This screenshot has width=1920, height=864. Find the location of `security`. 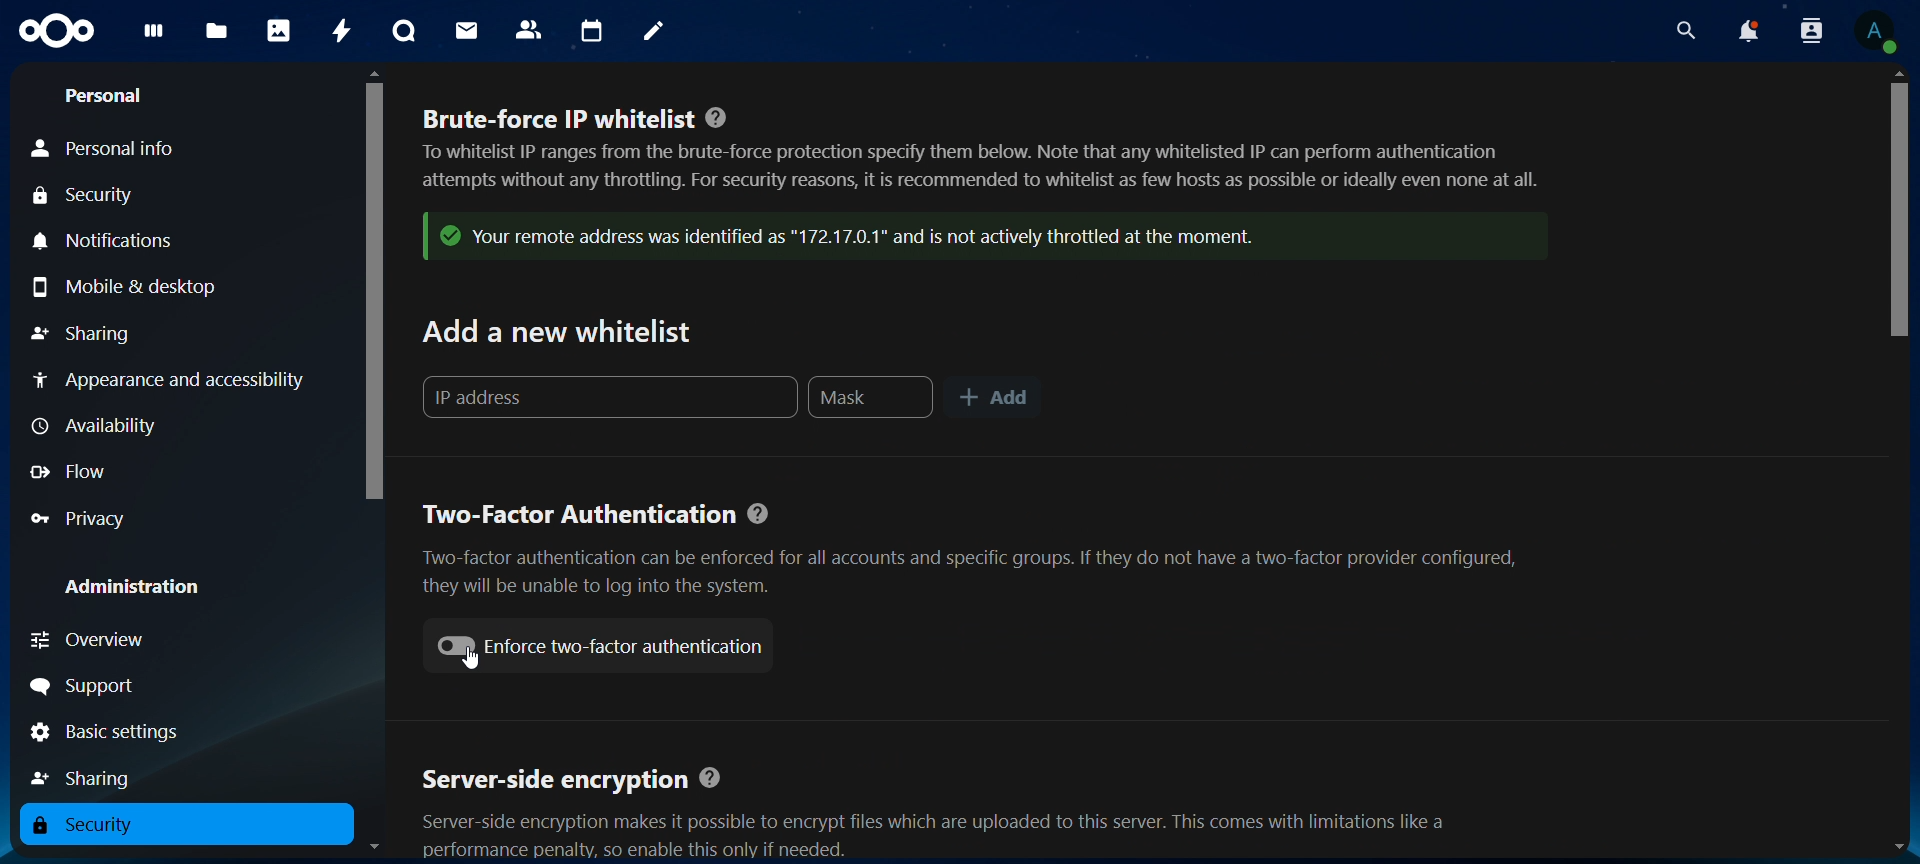

security is located at coordinates (85, 824).